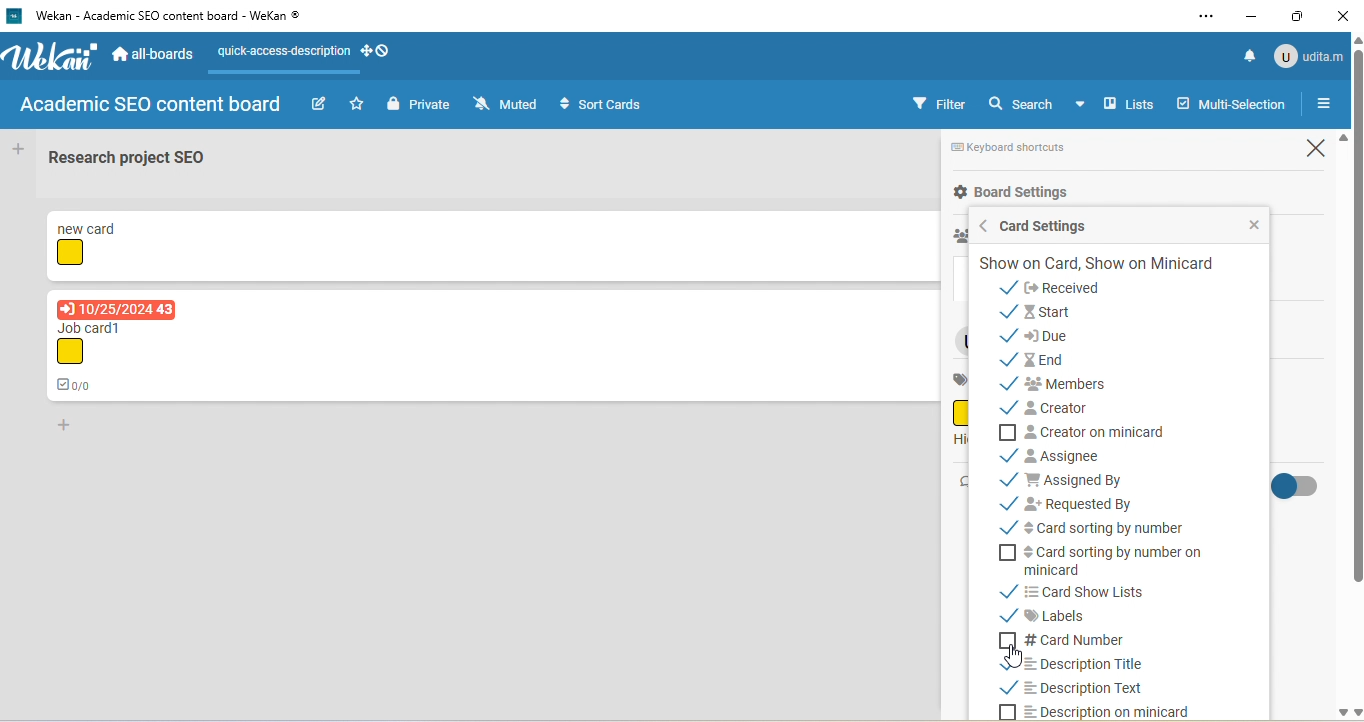 The height and width of the screenshot is (722, 1364). I want to click on scroll up, so click(1355, 40).